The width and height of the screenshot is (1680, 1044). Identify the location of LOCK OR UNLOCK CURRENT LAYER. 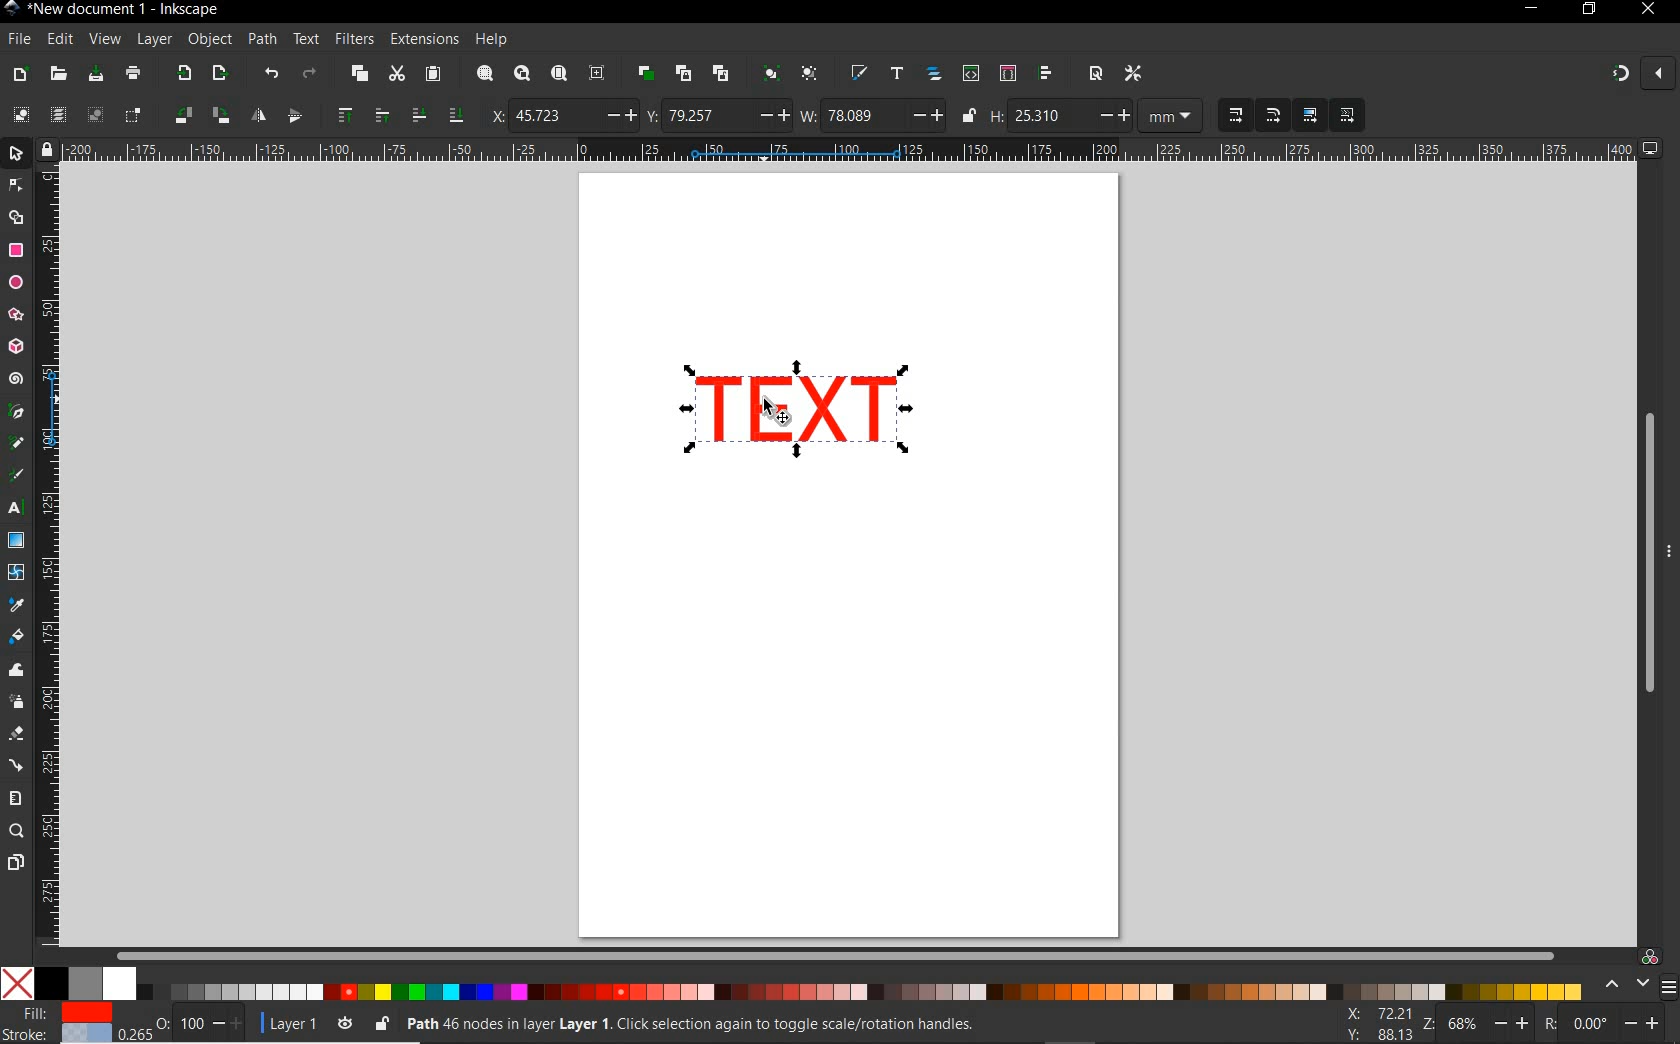
(381, 1026).